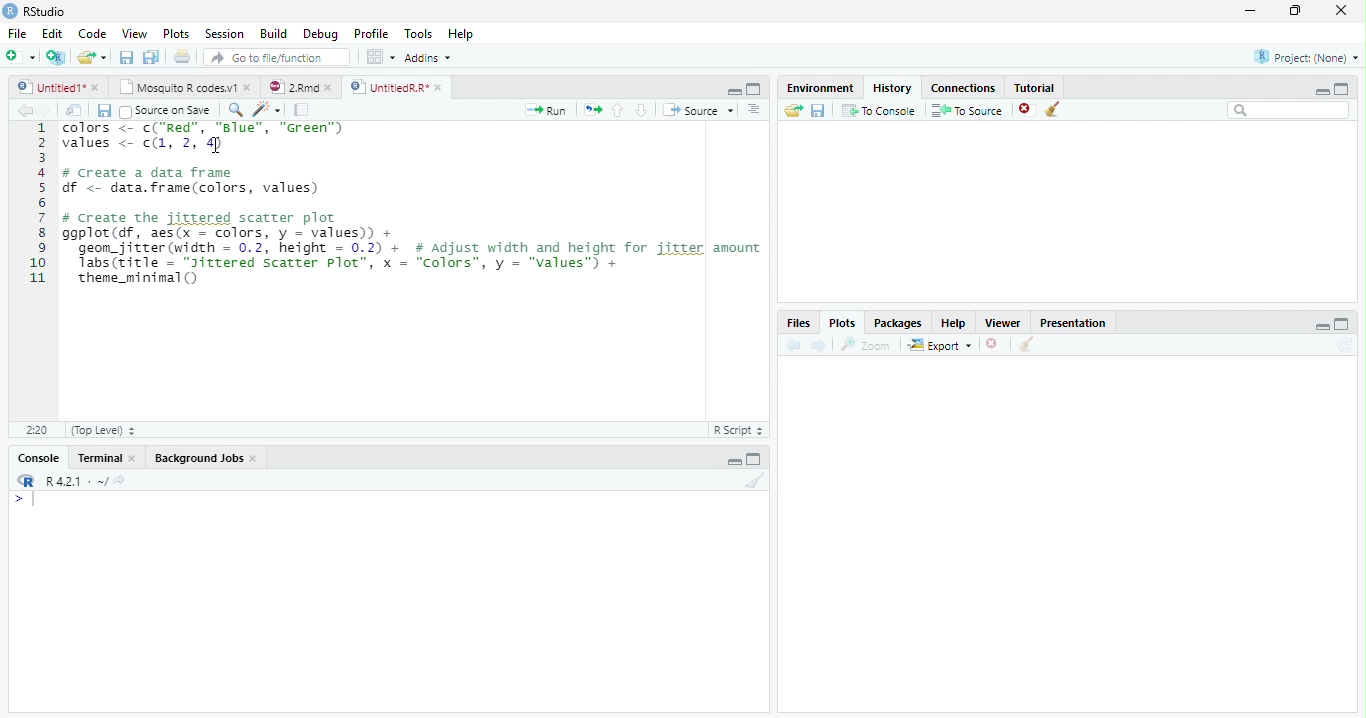 This screenshot has height=718, width=1366. I want to click on Packages, so click(896, 322).